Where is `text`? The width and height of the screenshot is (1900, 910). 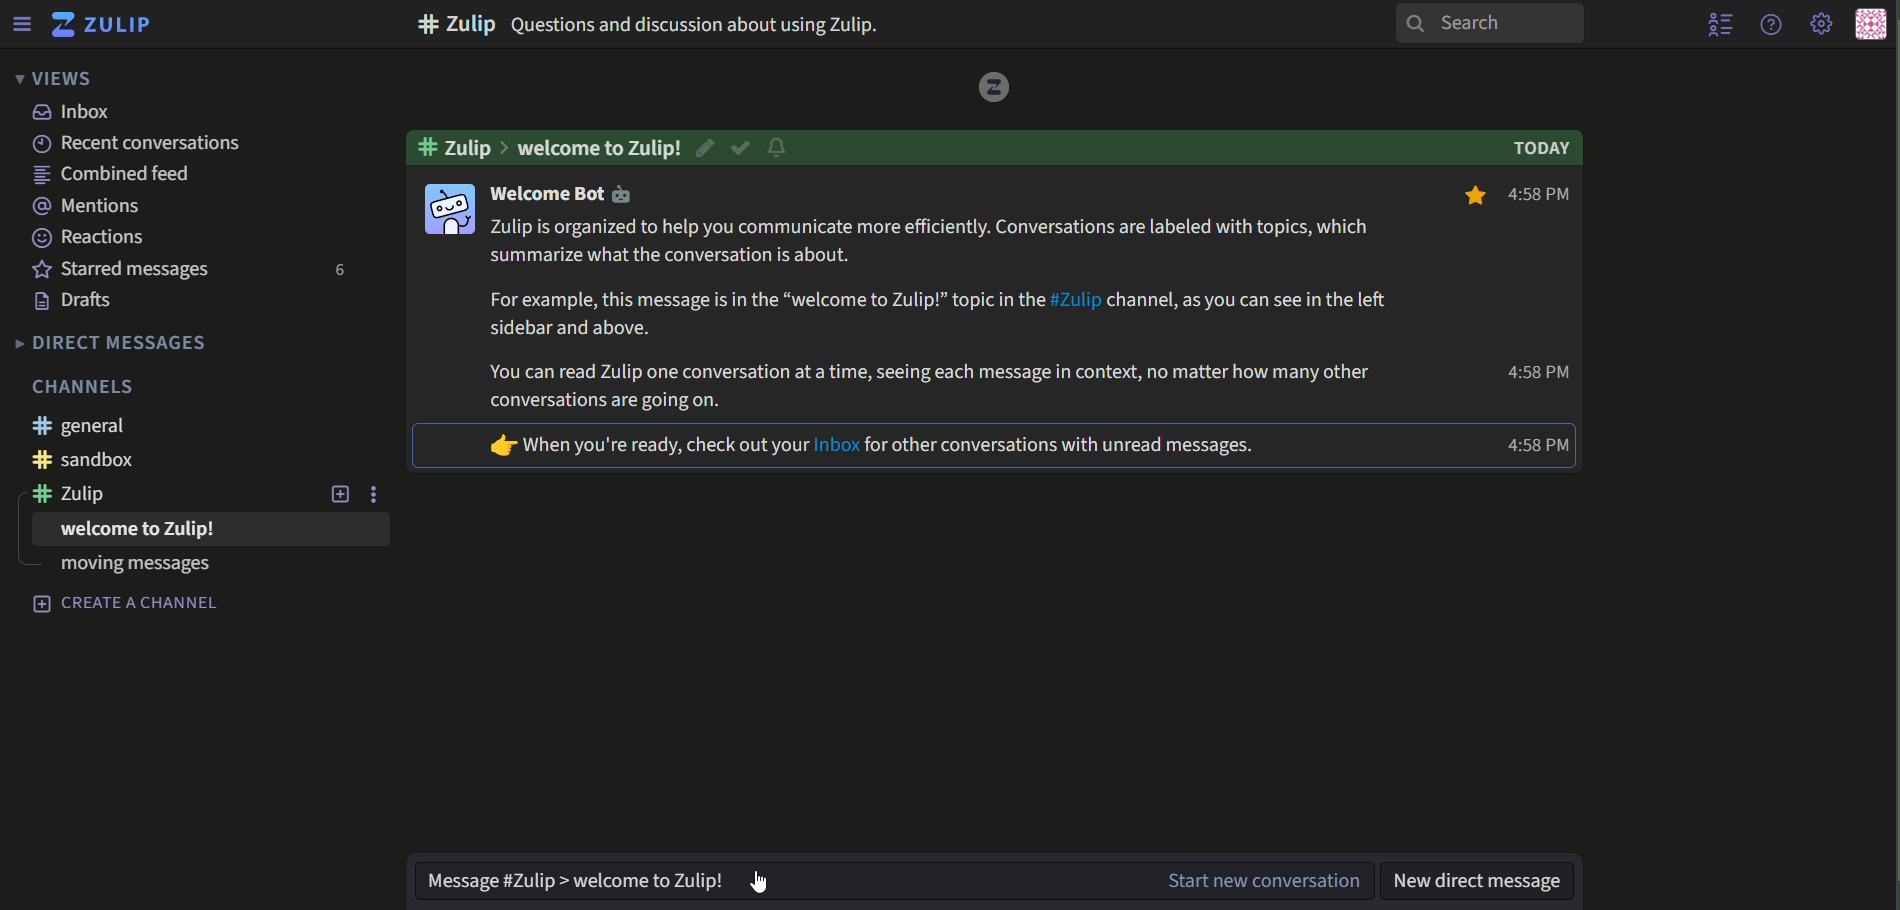
text is located at coordinates (81, 302).